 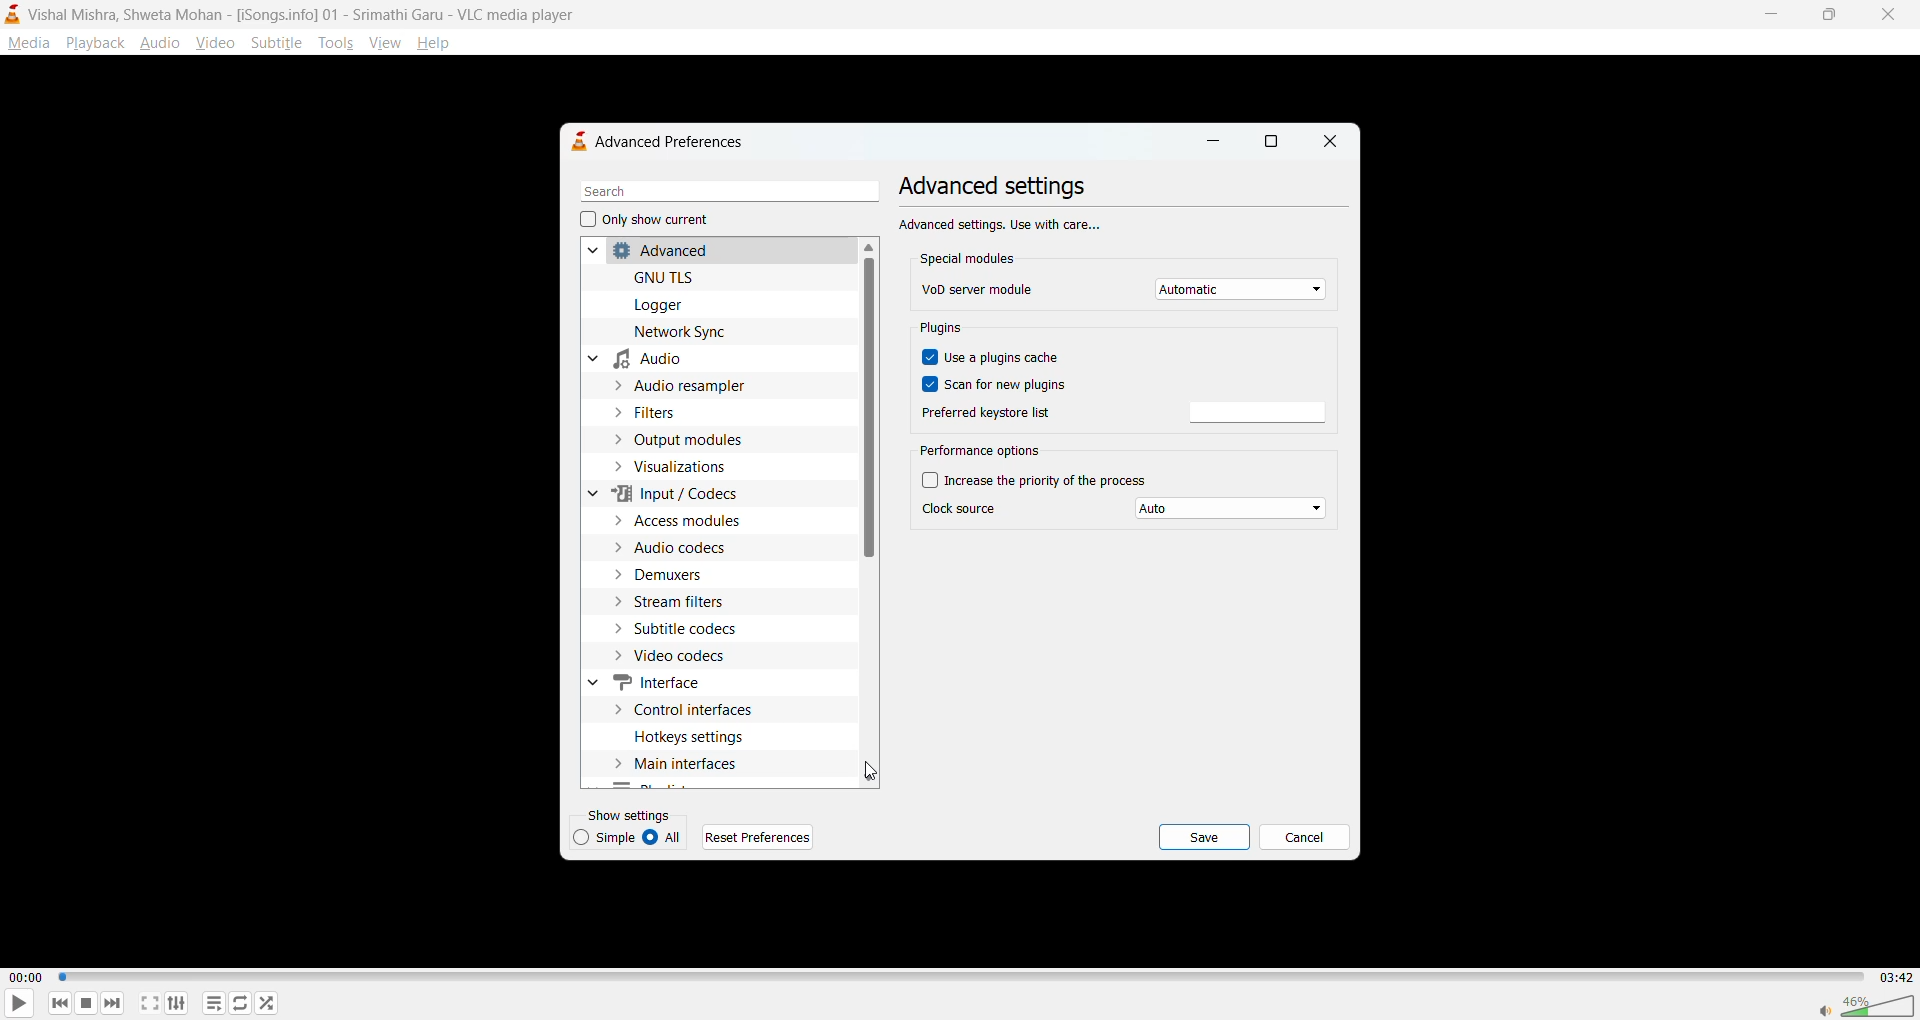 I want to click on gnu tls, so click(x=672, y=275).